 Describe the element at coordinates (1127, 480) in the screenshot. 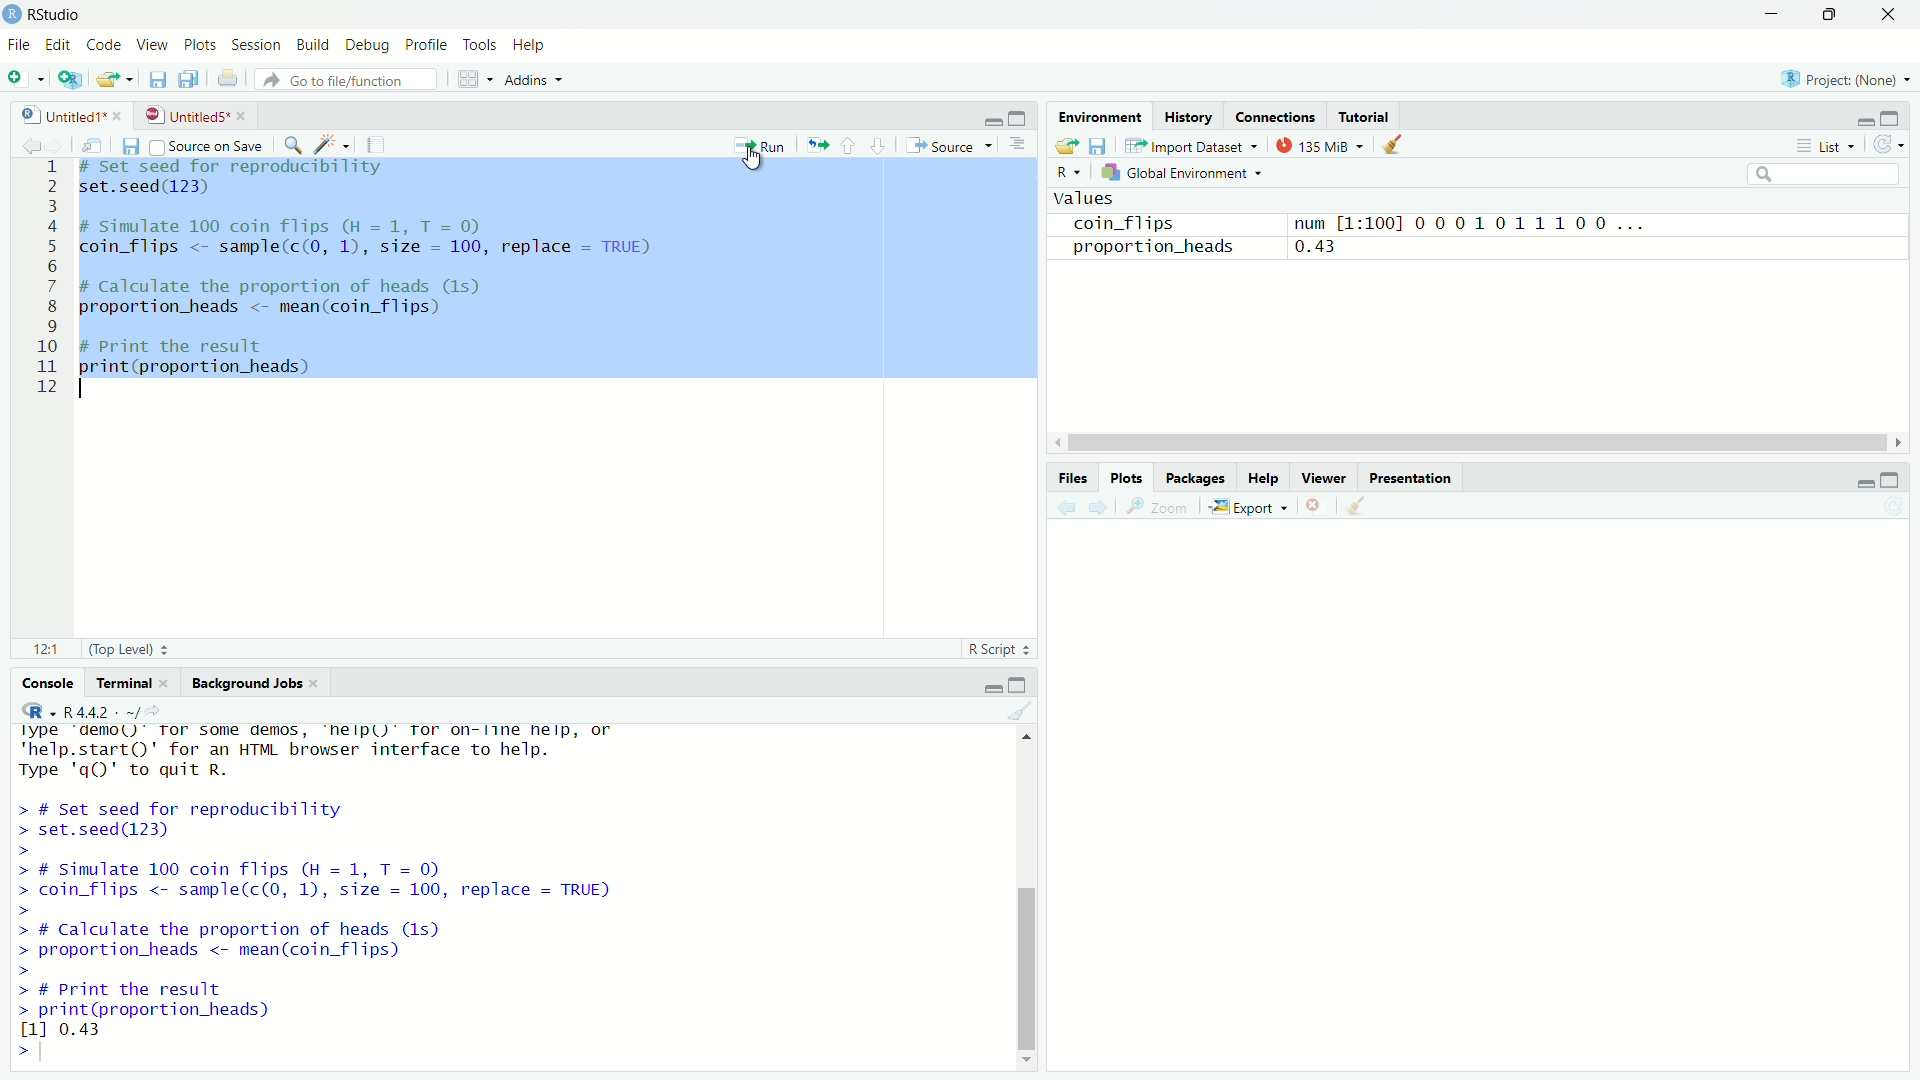

I see `Plots` at that location.